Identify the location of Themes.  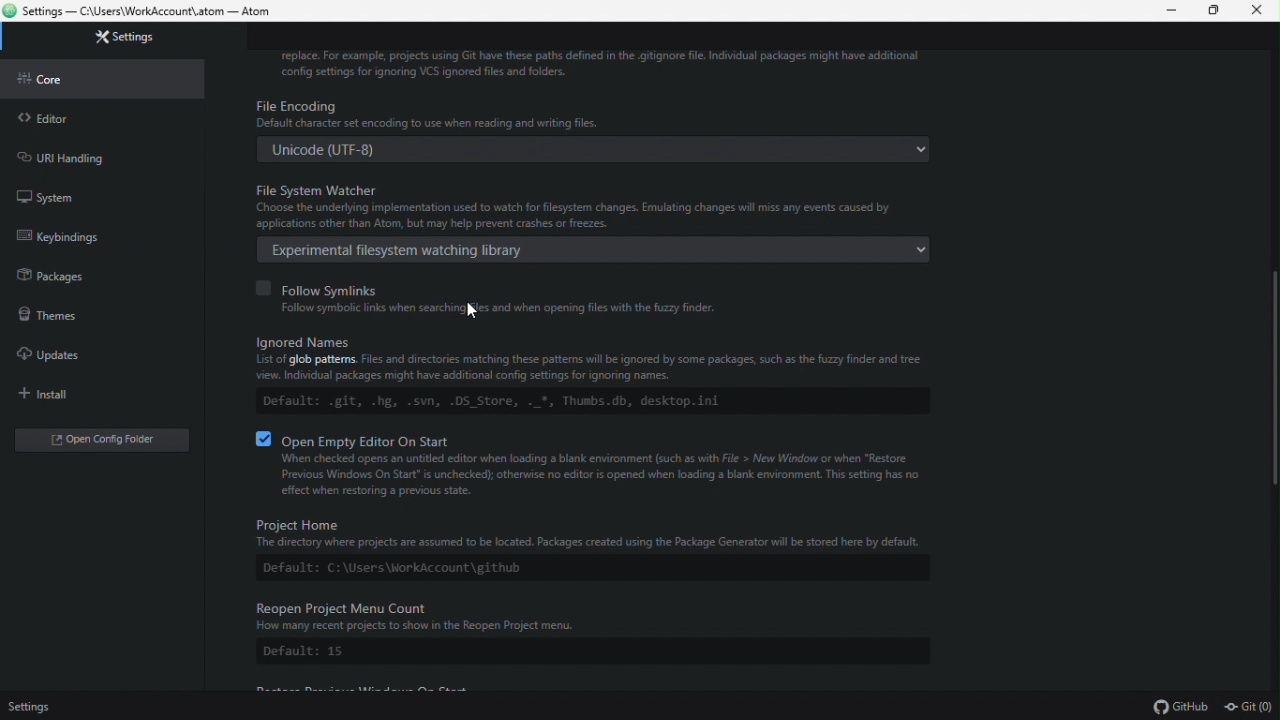
(51, 313).